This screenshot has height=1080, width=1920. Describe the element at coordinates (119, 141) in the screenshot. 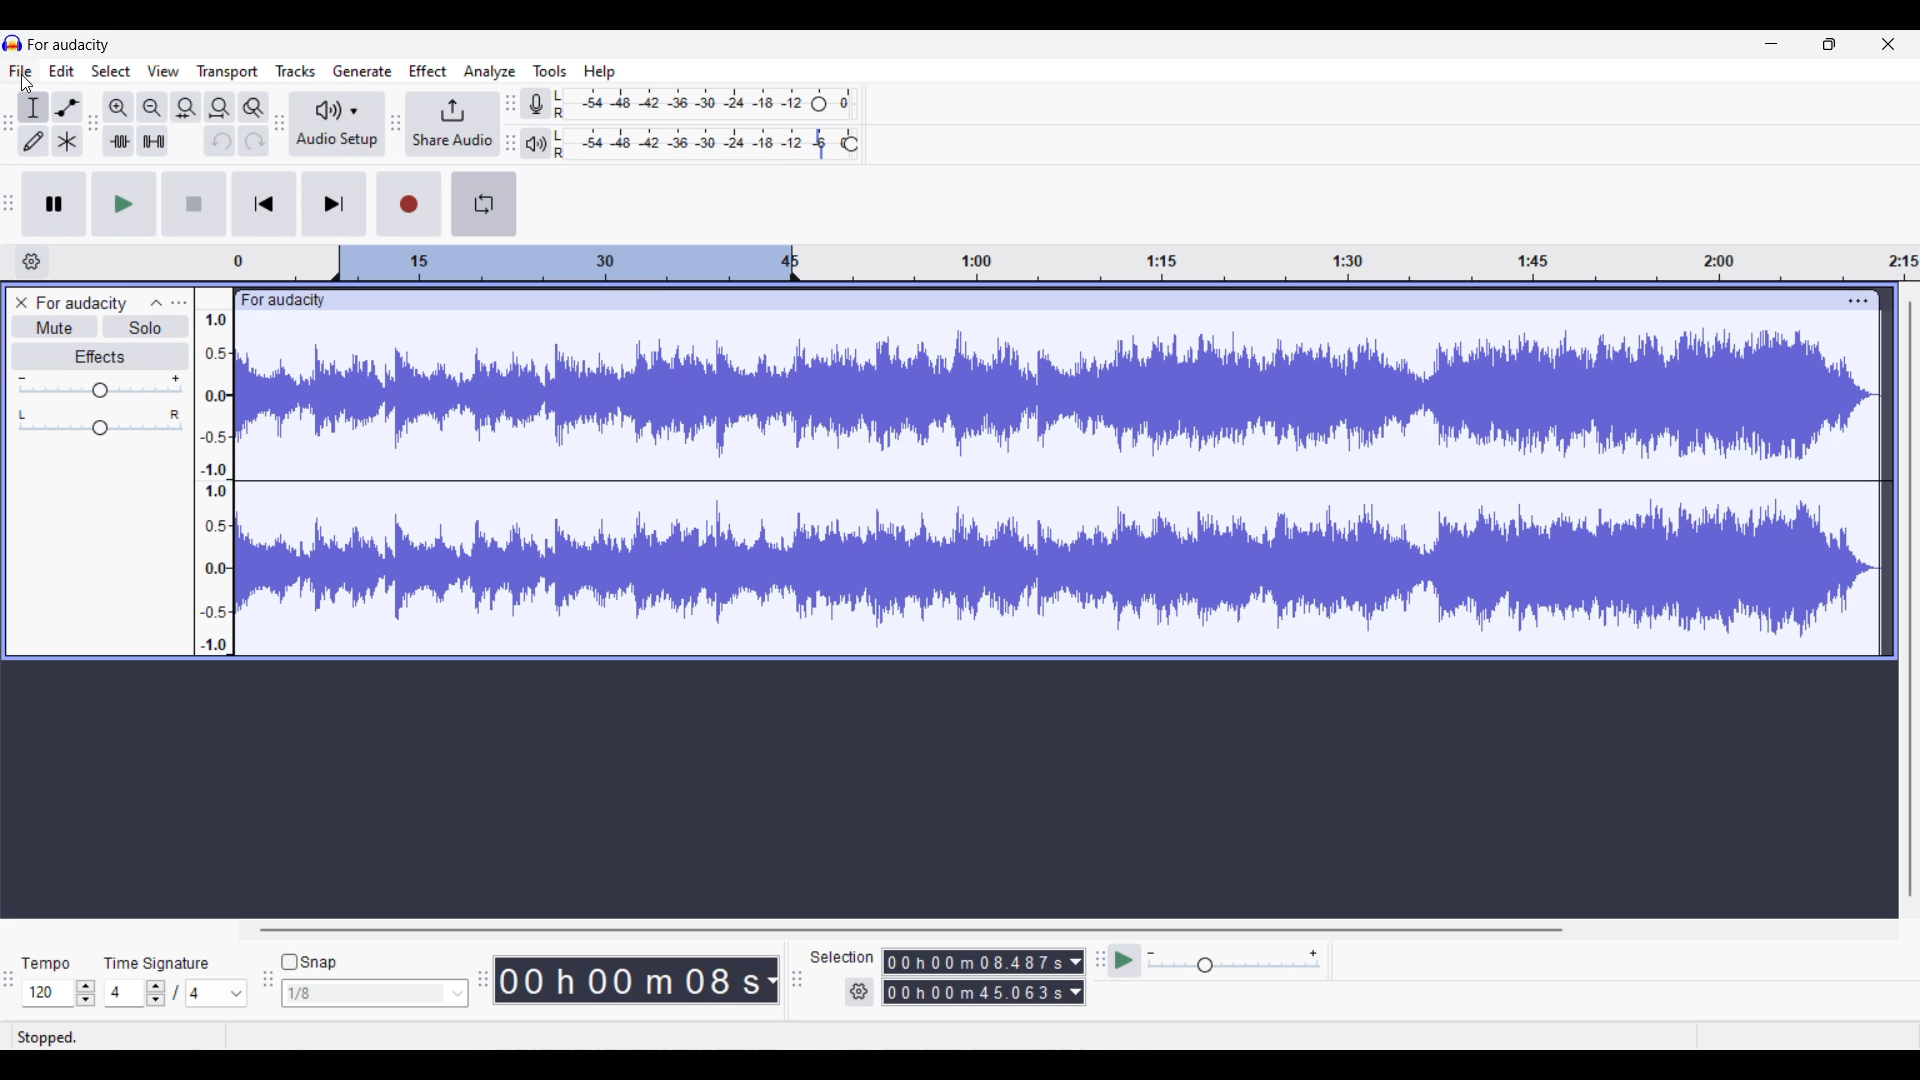

I see `Trim audio outside selection` at that location.